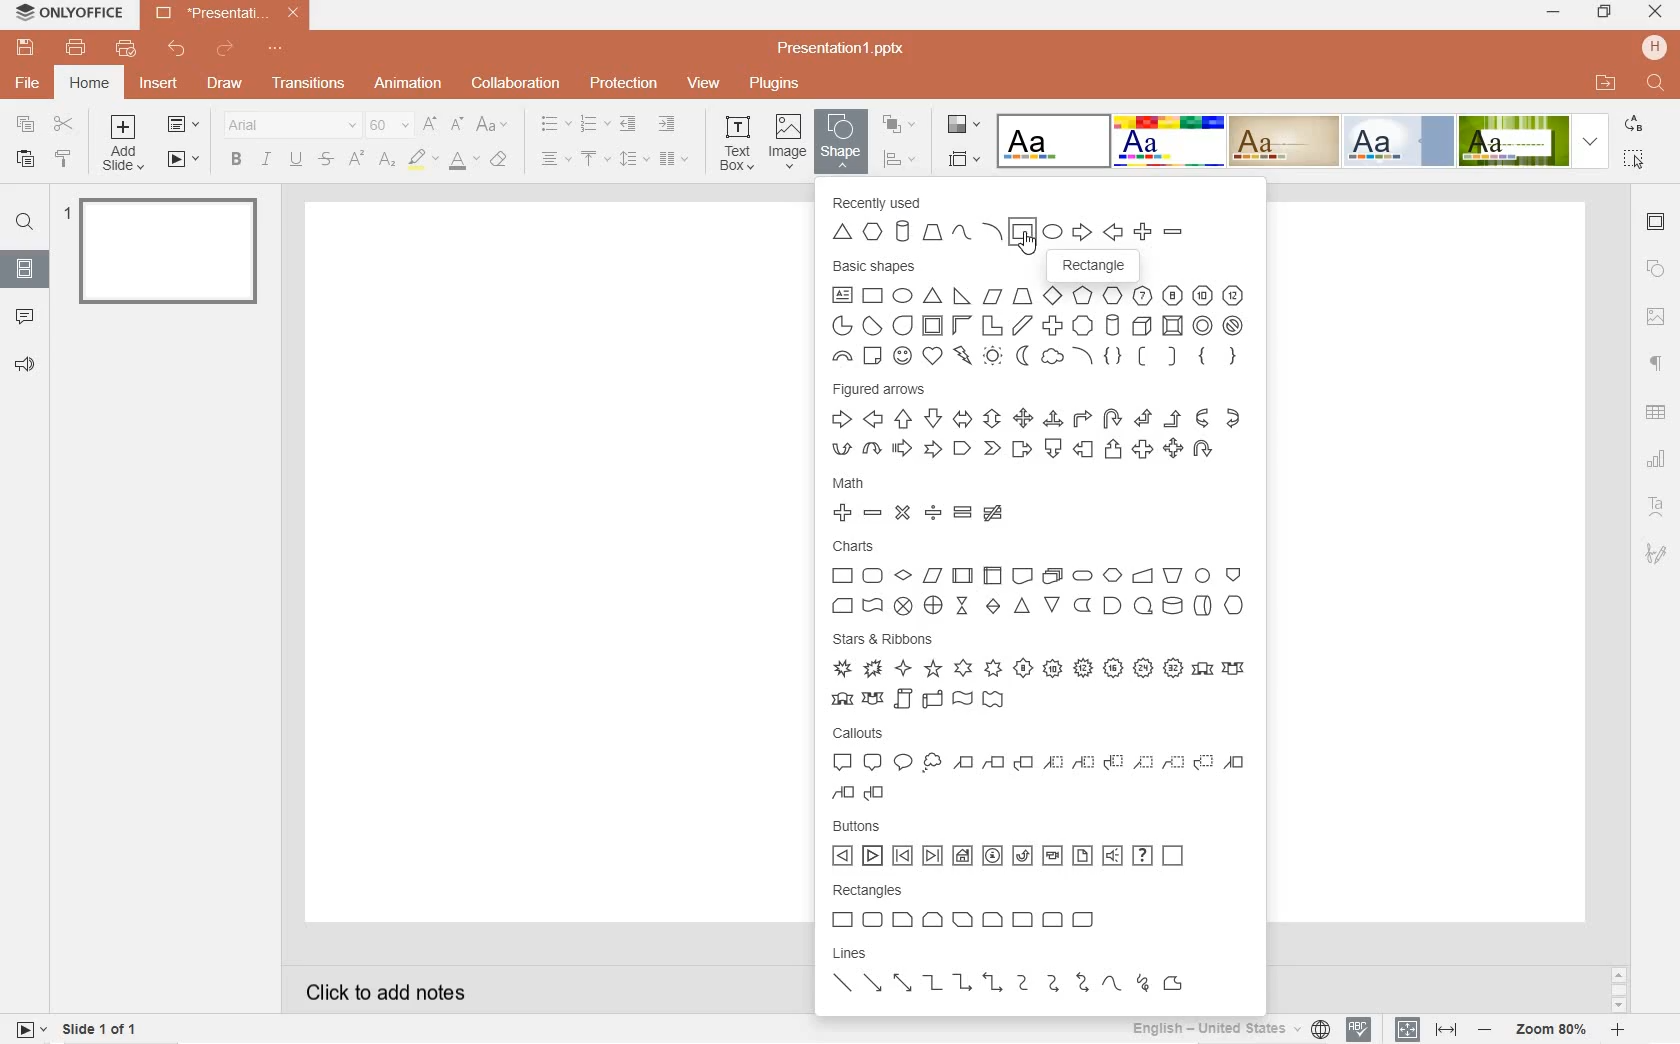 This screenshot has width=1680, height=1044. I want to click on clear style, so click(502, 160).